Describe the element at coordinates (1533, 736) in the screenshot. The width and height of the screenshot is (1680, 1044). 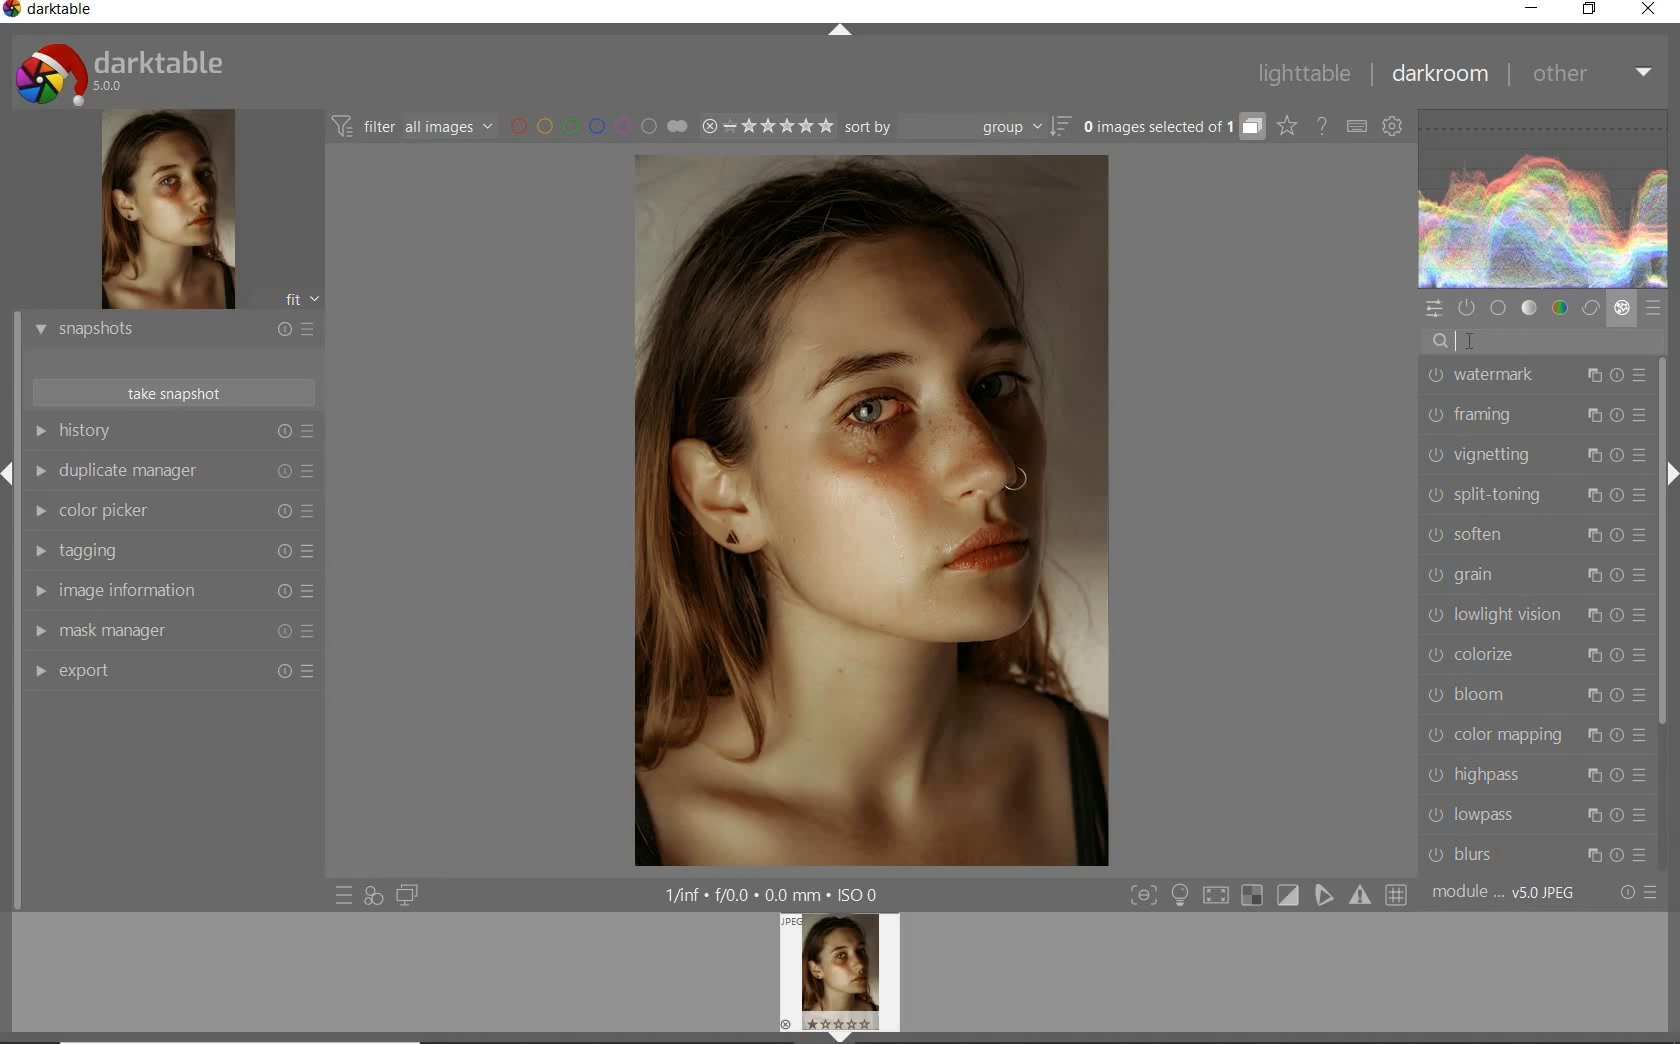
I see `color mapping` at that location.